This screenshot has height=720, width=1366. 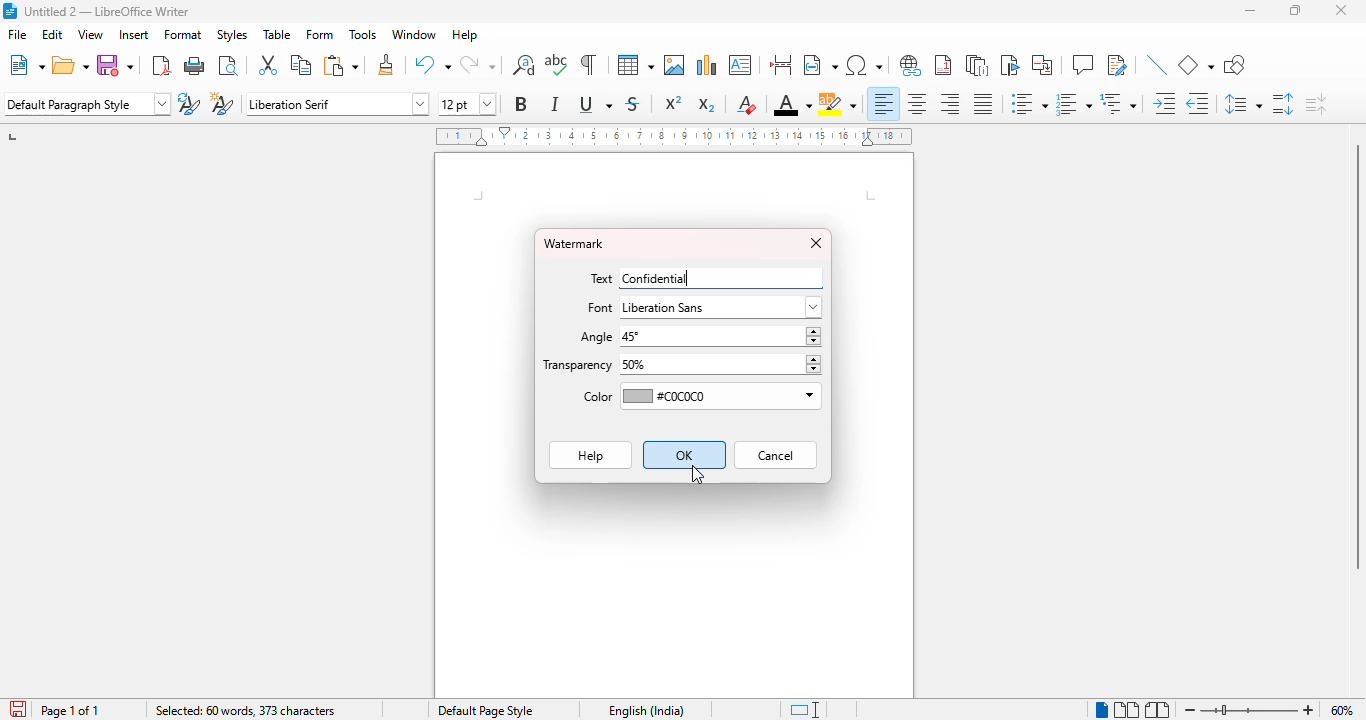 I want to click on decrease indent, so click(x=1197, y=104).